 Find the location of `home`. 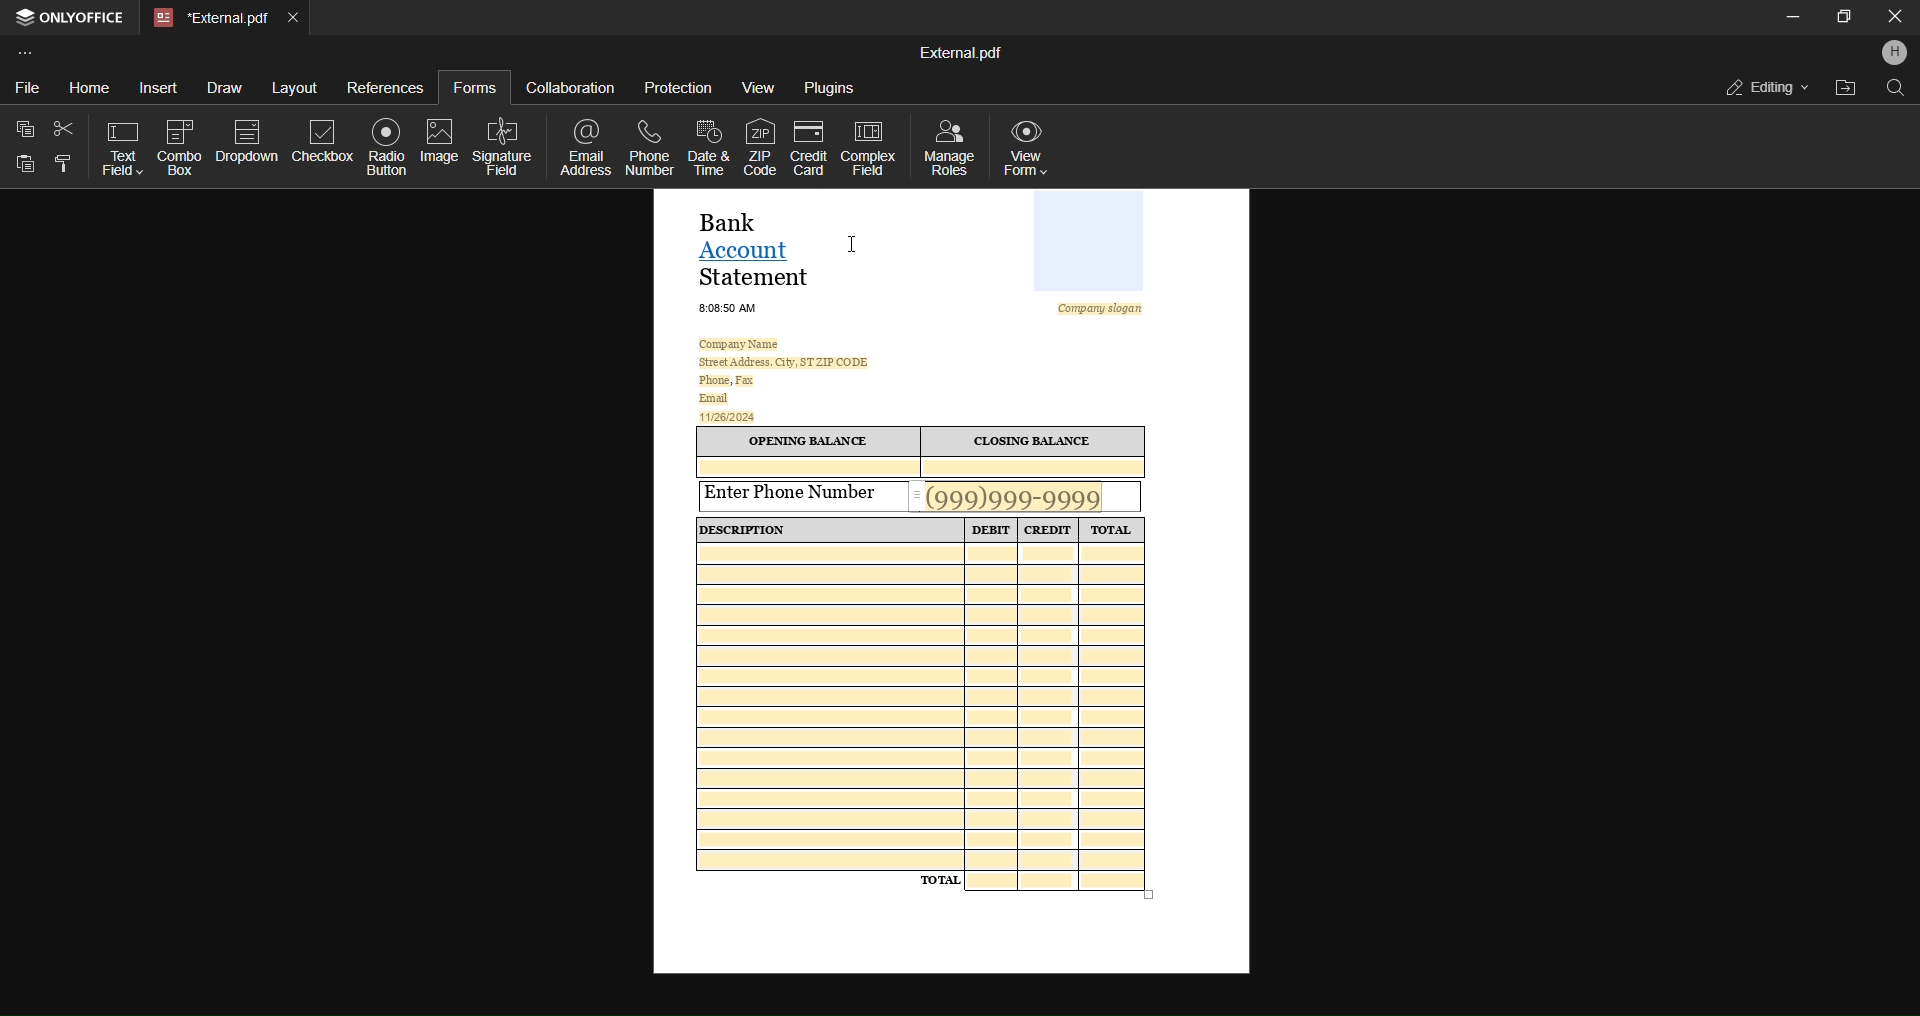

home is located at coordinates (88, 85).